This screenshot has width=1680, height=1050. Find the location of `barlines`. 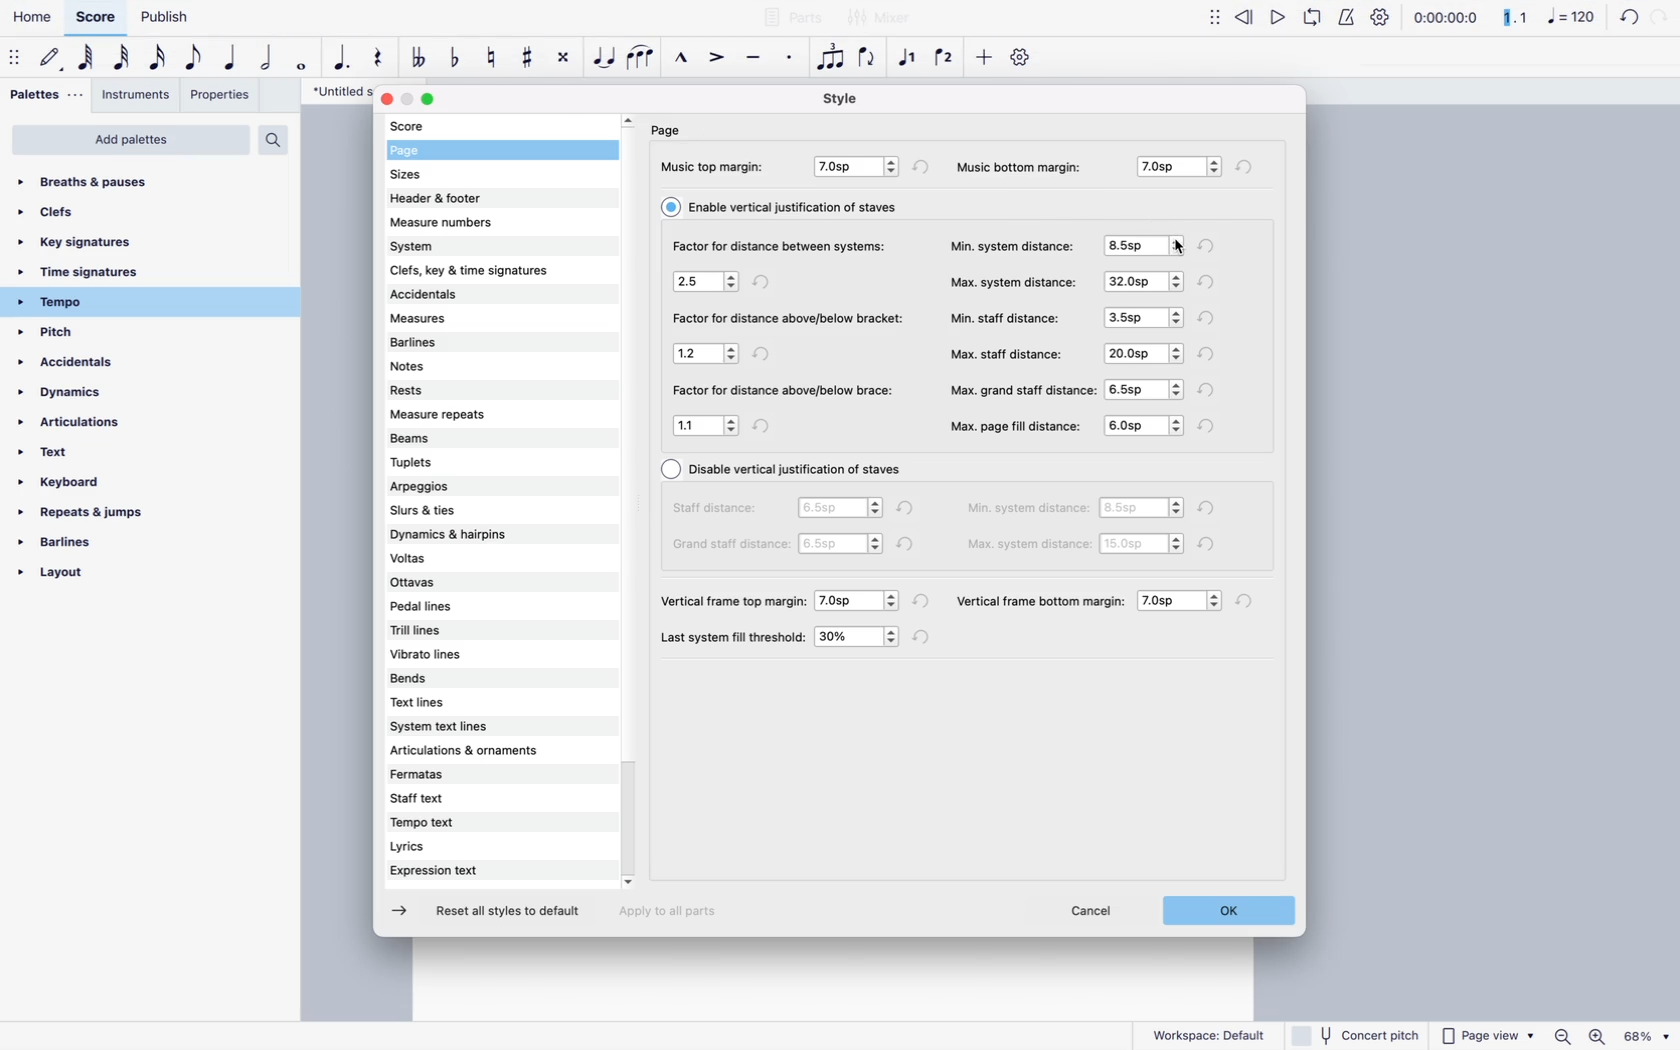

barlines is located at coordinates (92, 548).